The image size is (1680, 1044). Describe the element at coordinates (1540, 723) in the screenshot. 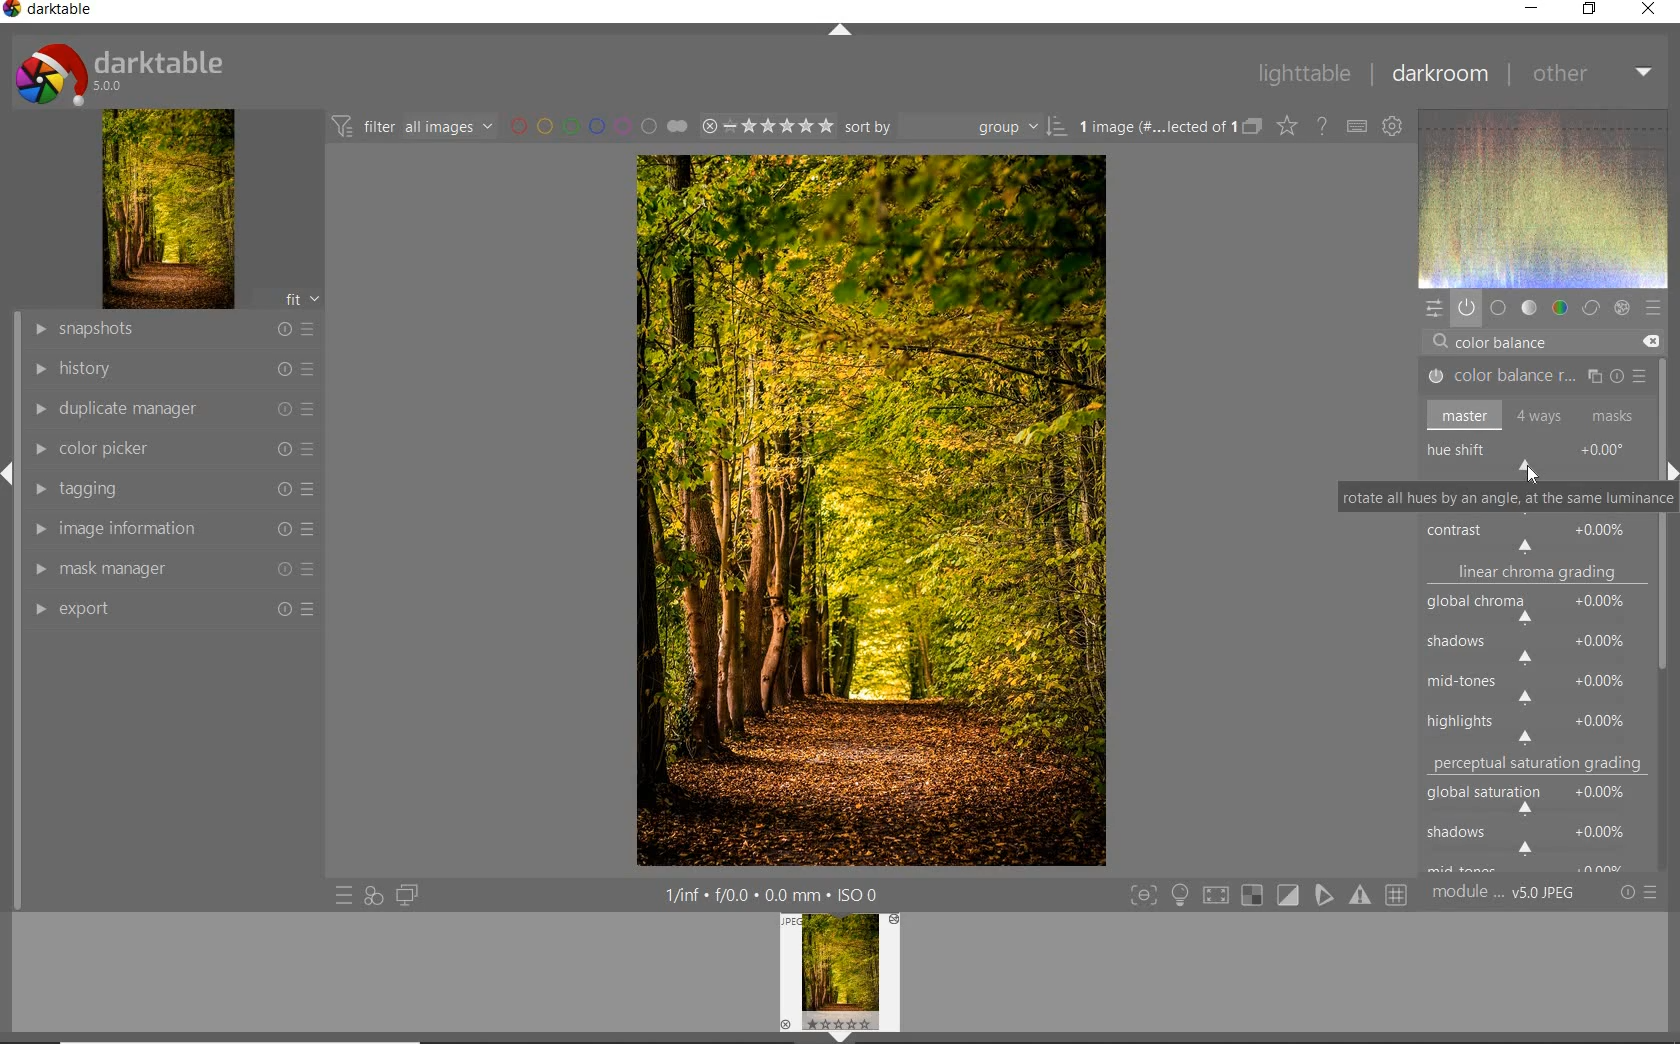

I see `highlights` at that location.